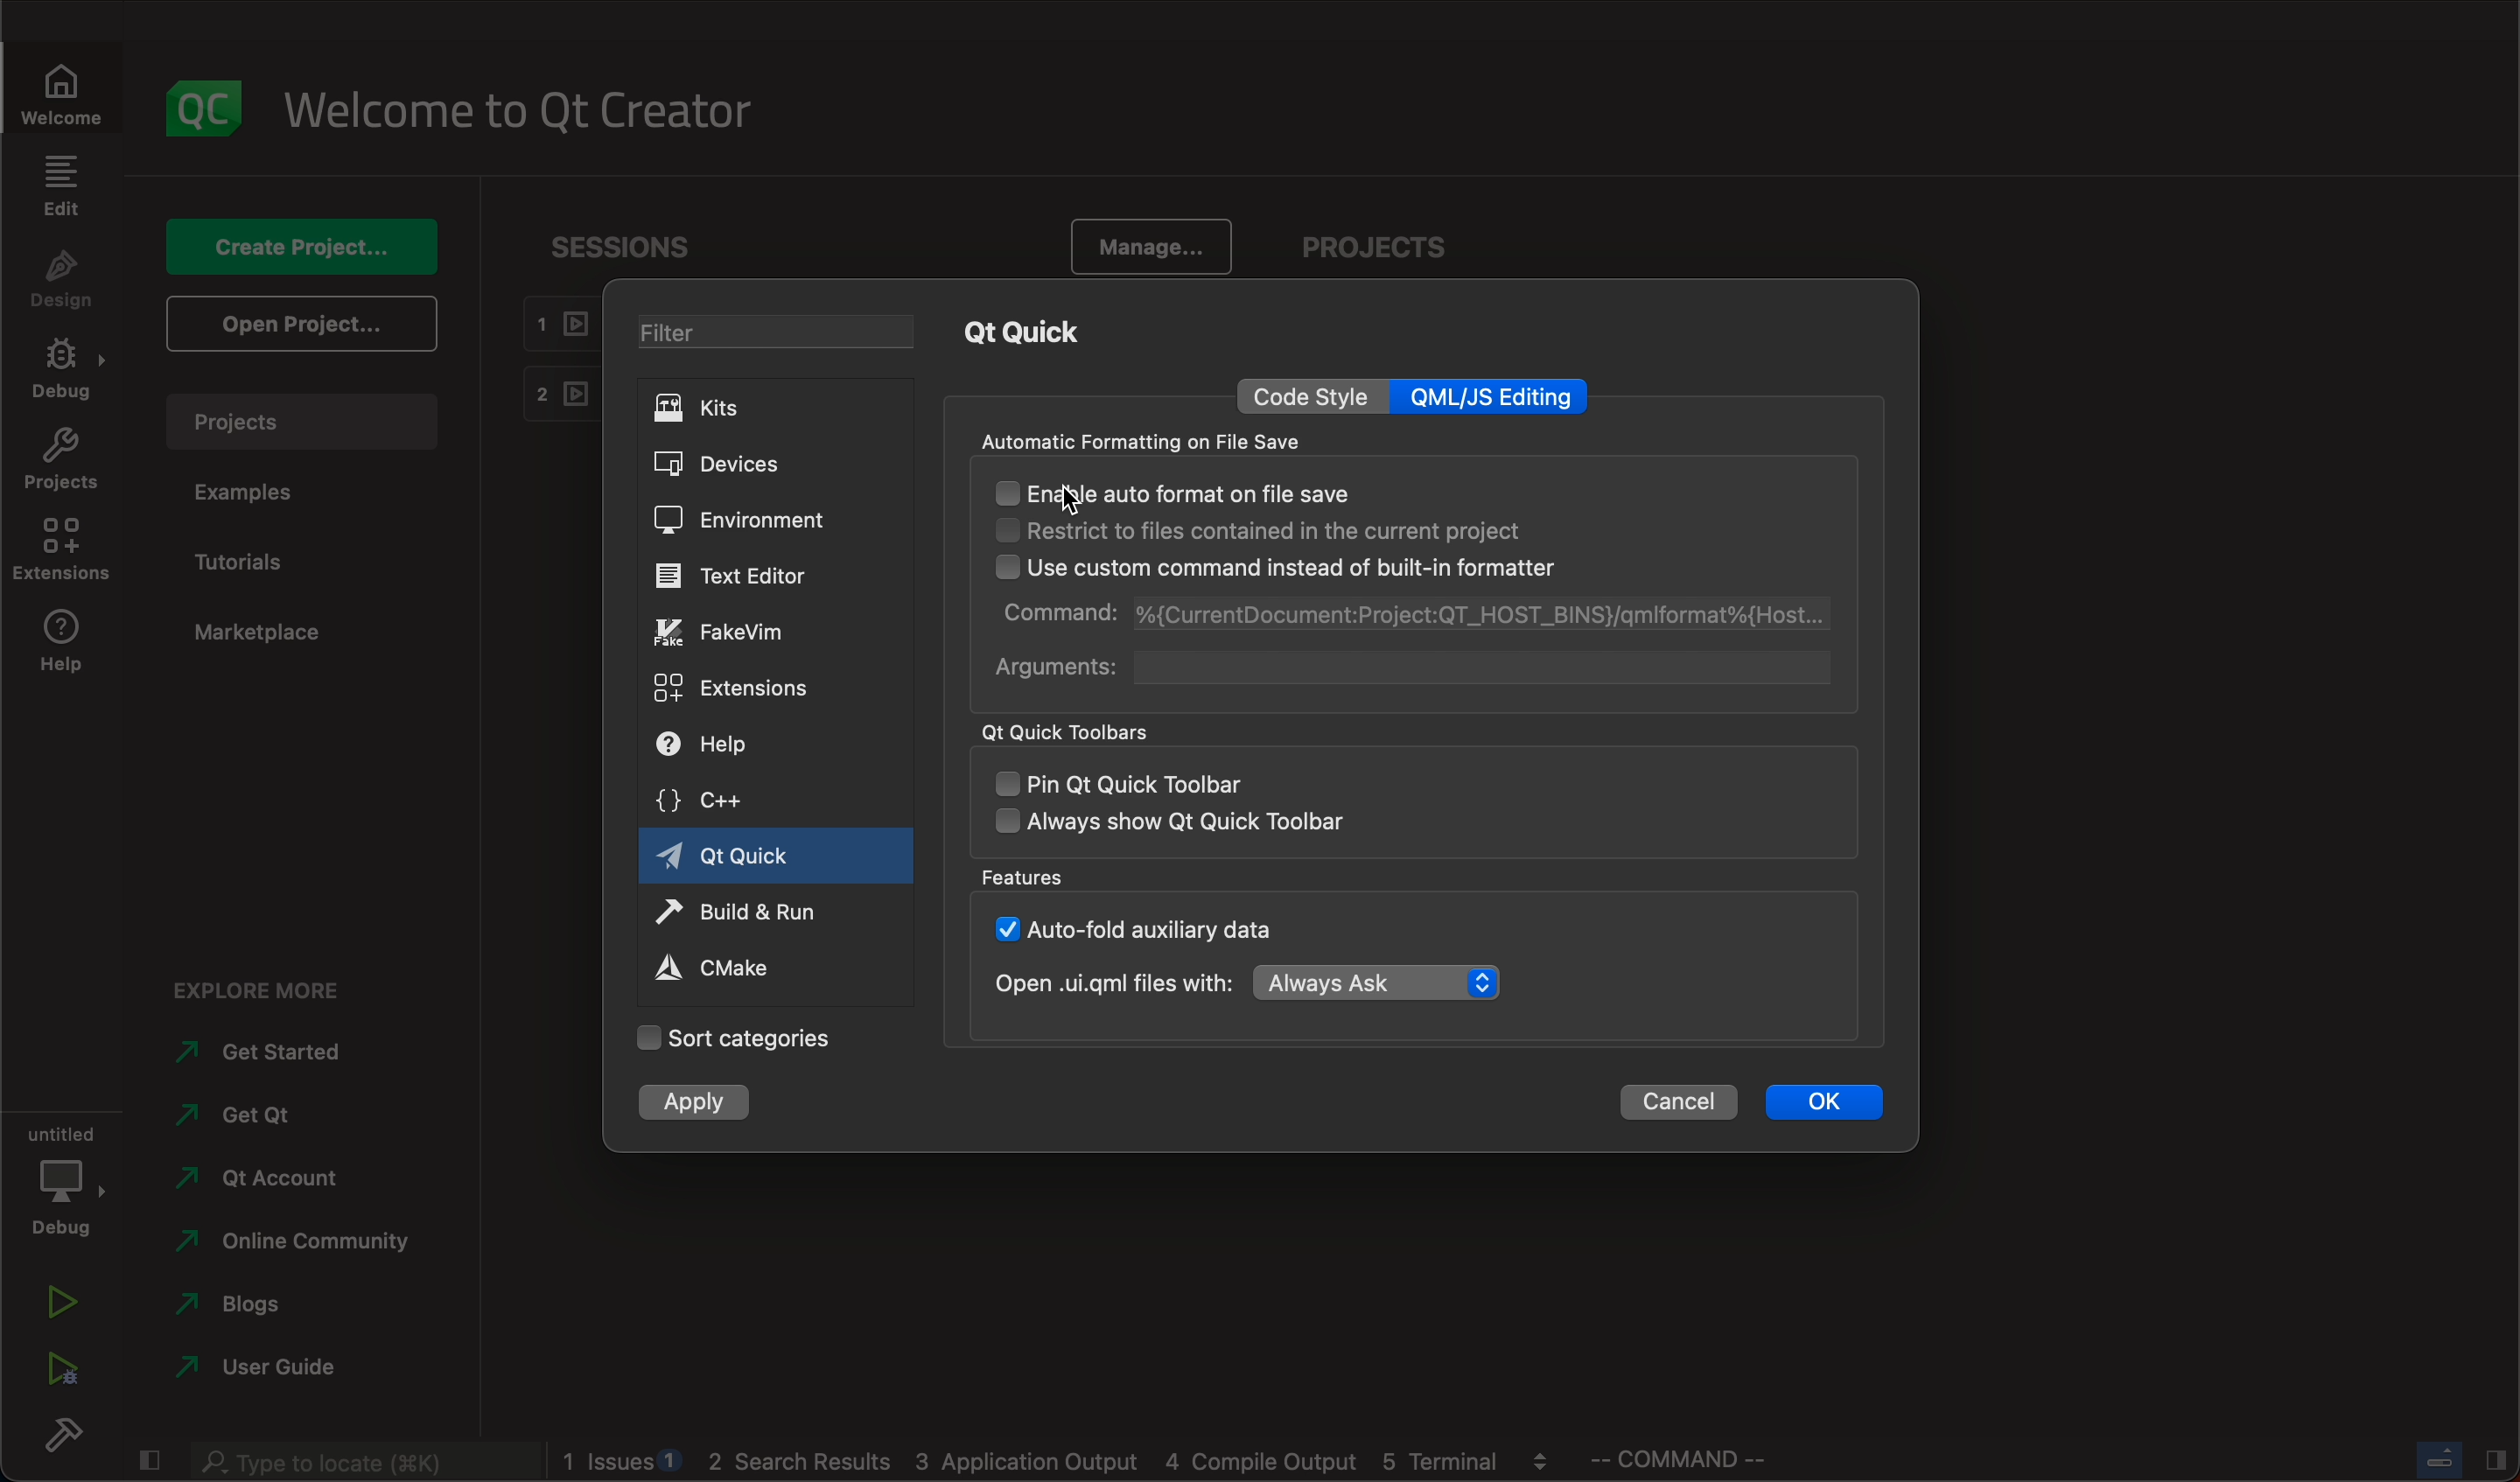  What do you see at coordinates (64, 1302) in the screenshot?
I see `run` at bounding box center [64, 1302].